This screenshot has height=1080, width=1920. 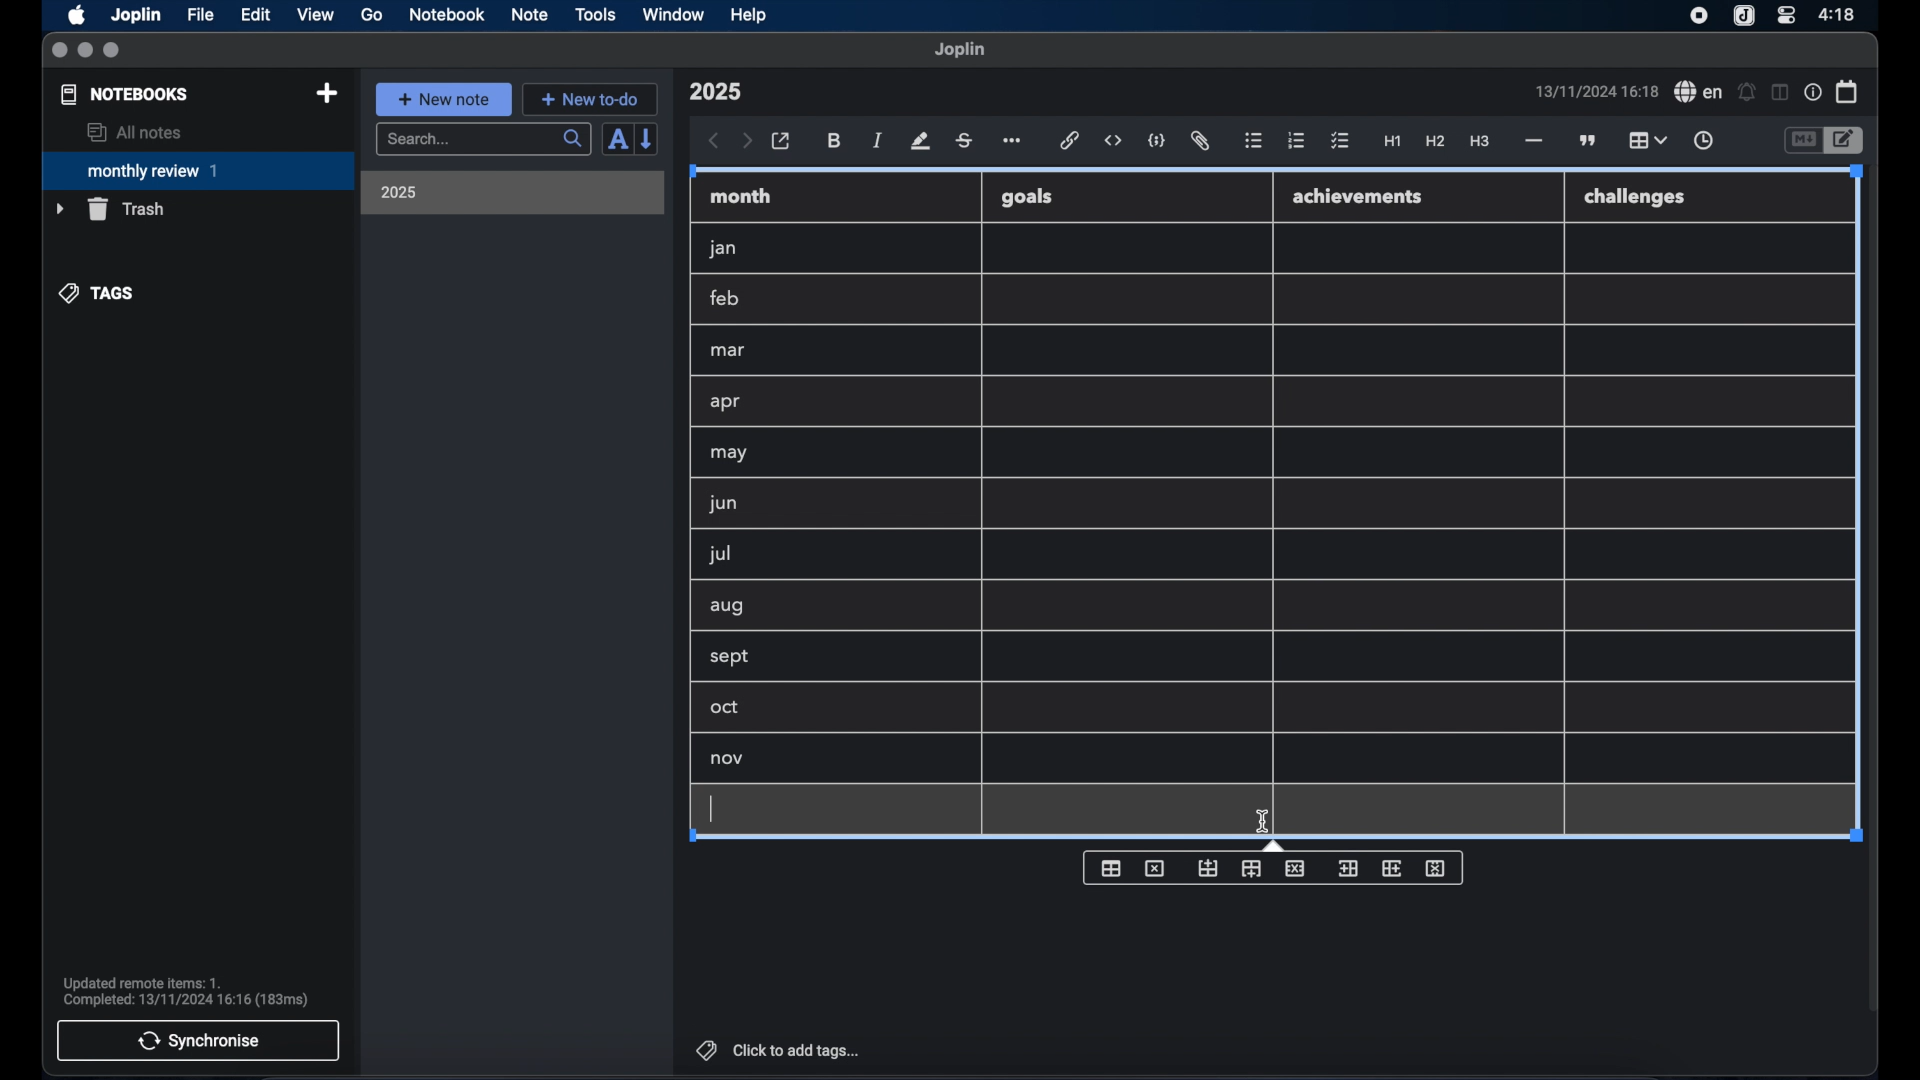 I want to click on synchronise, so click(x=198, y=1040).